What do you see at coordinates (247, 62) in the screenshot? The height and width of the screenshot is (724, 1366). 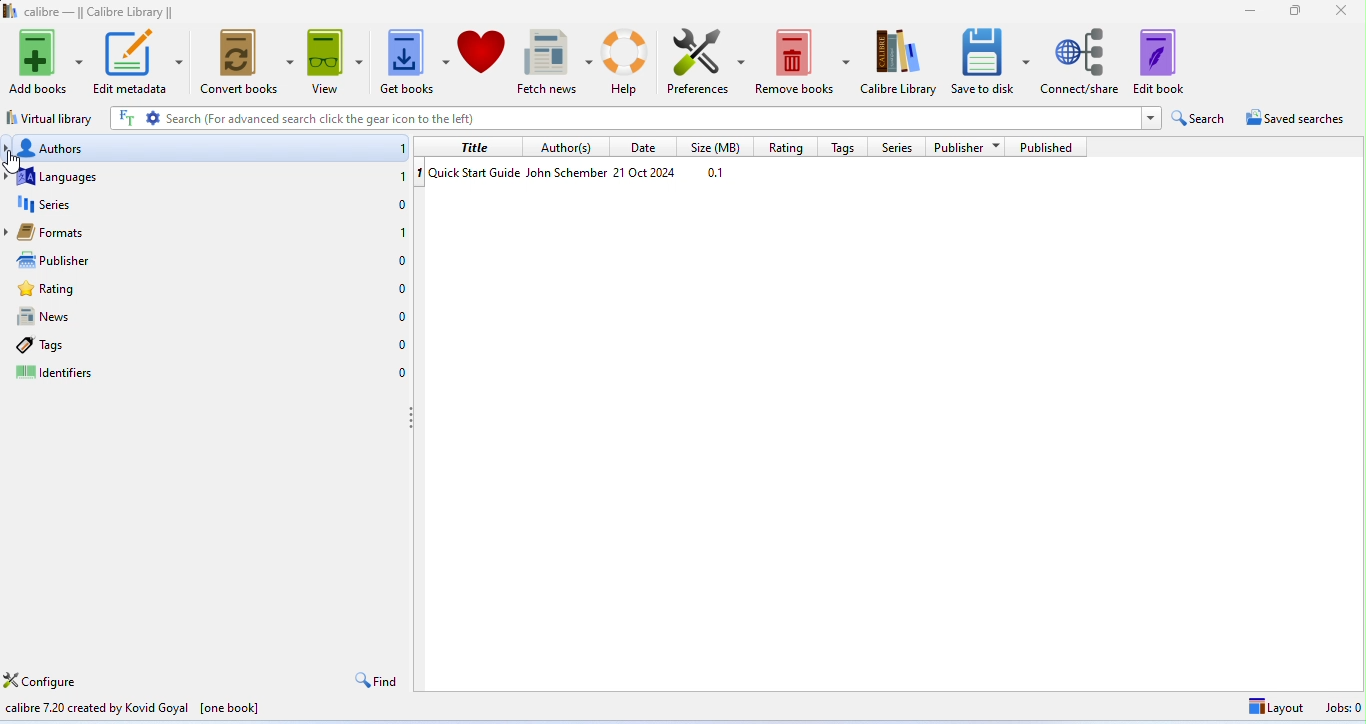 I see `convert books` at bounding box center [247, 62].